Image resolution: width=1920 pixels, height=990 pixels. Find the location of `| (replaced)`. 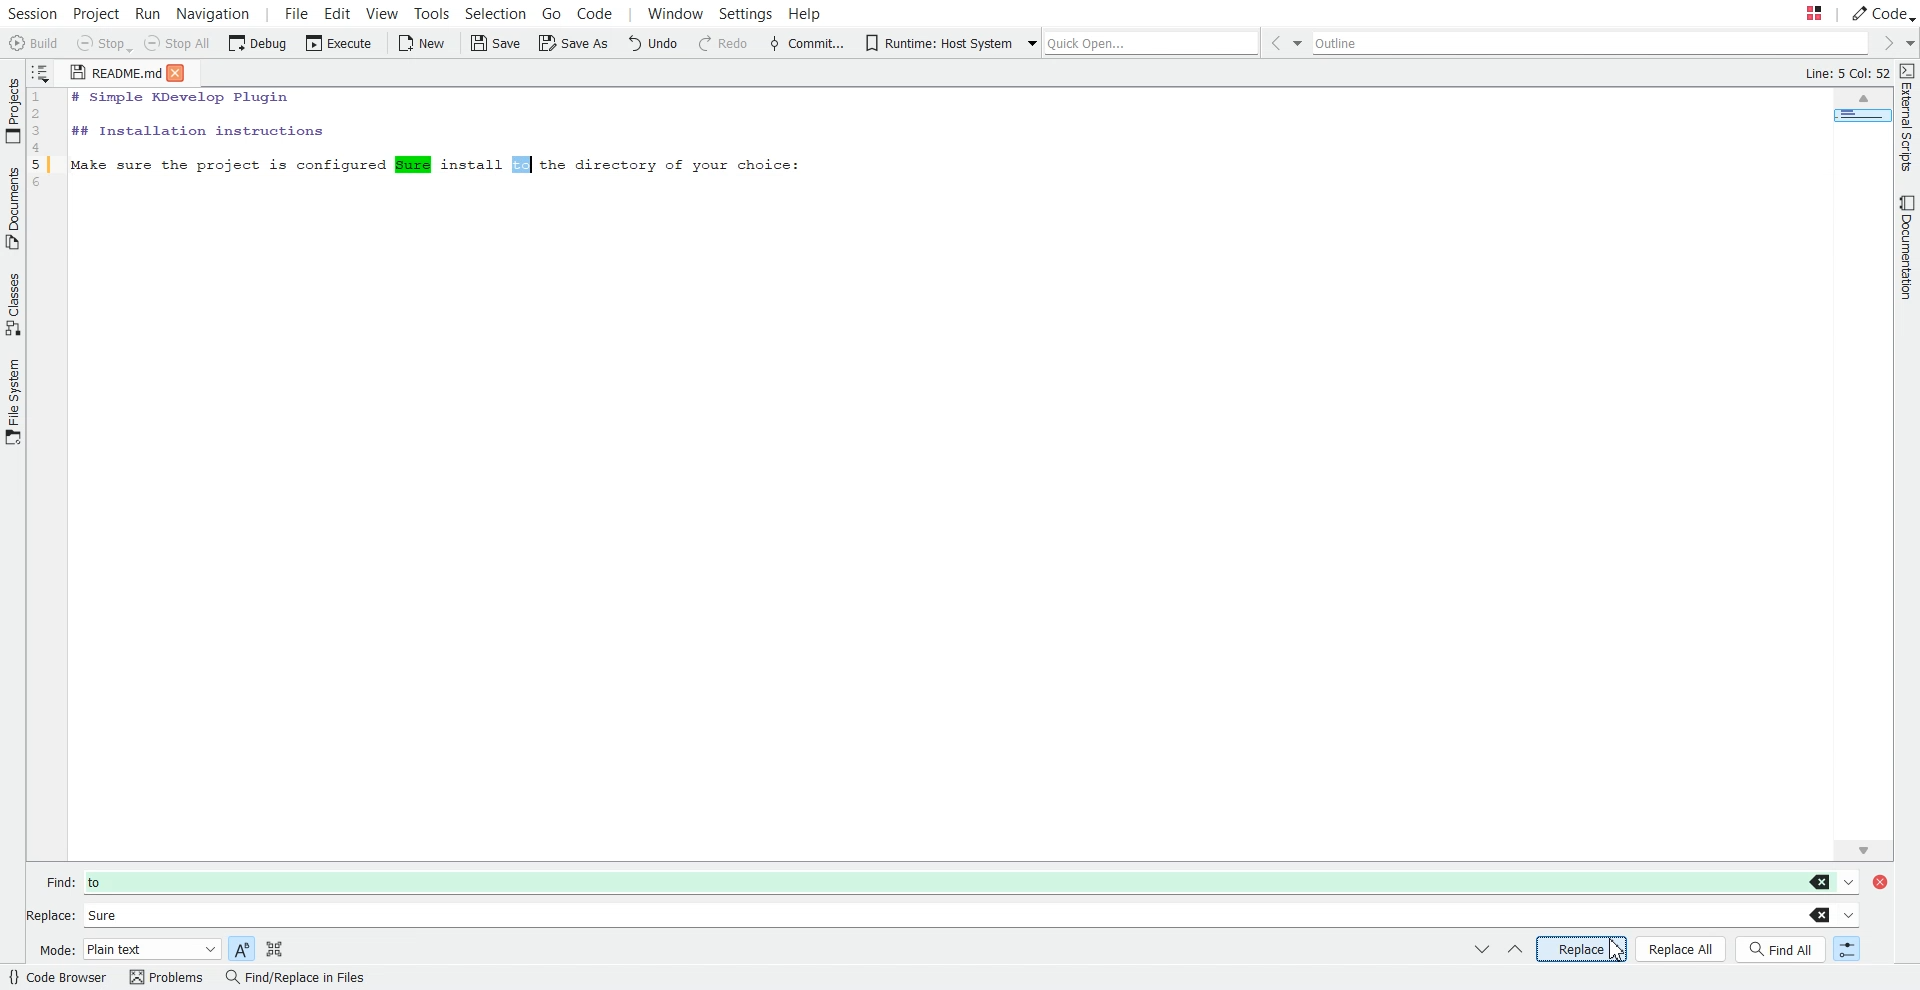

| (replaced) is located at coordinates (523, 164).